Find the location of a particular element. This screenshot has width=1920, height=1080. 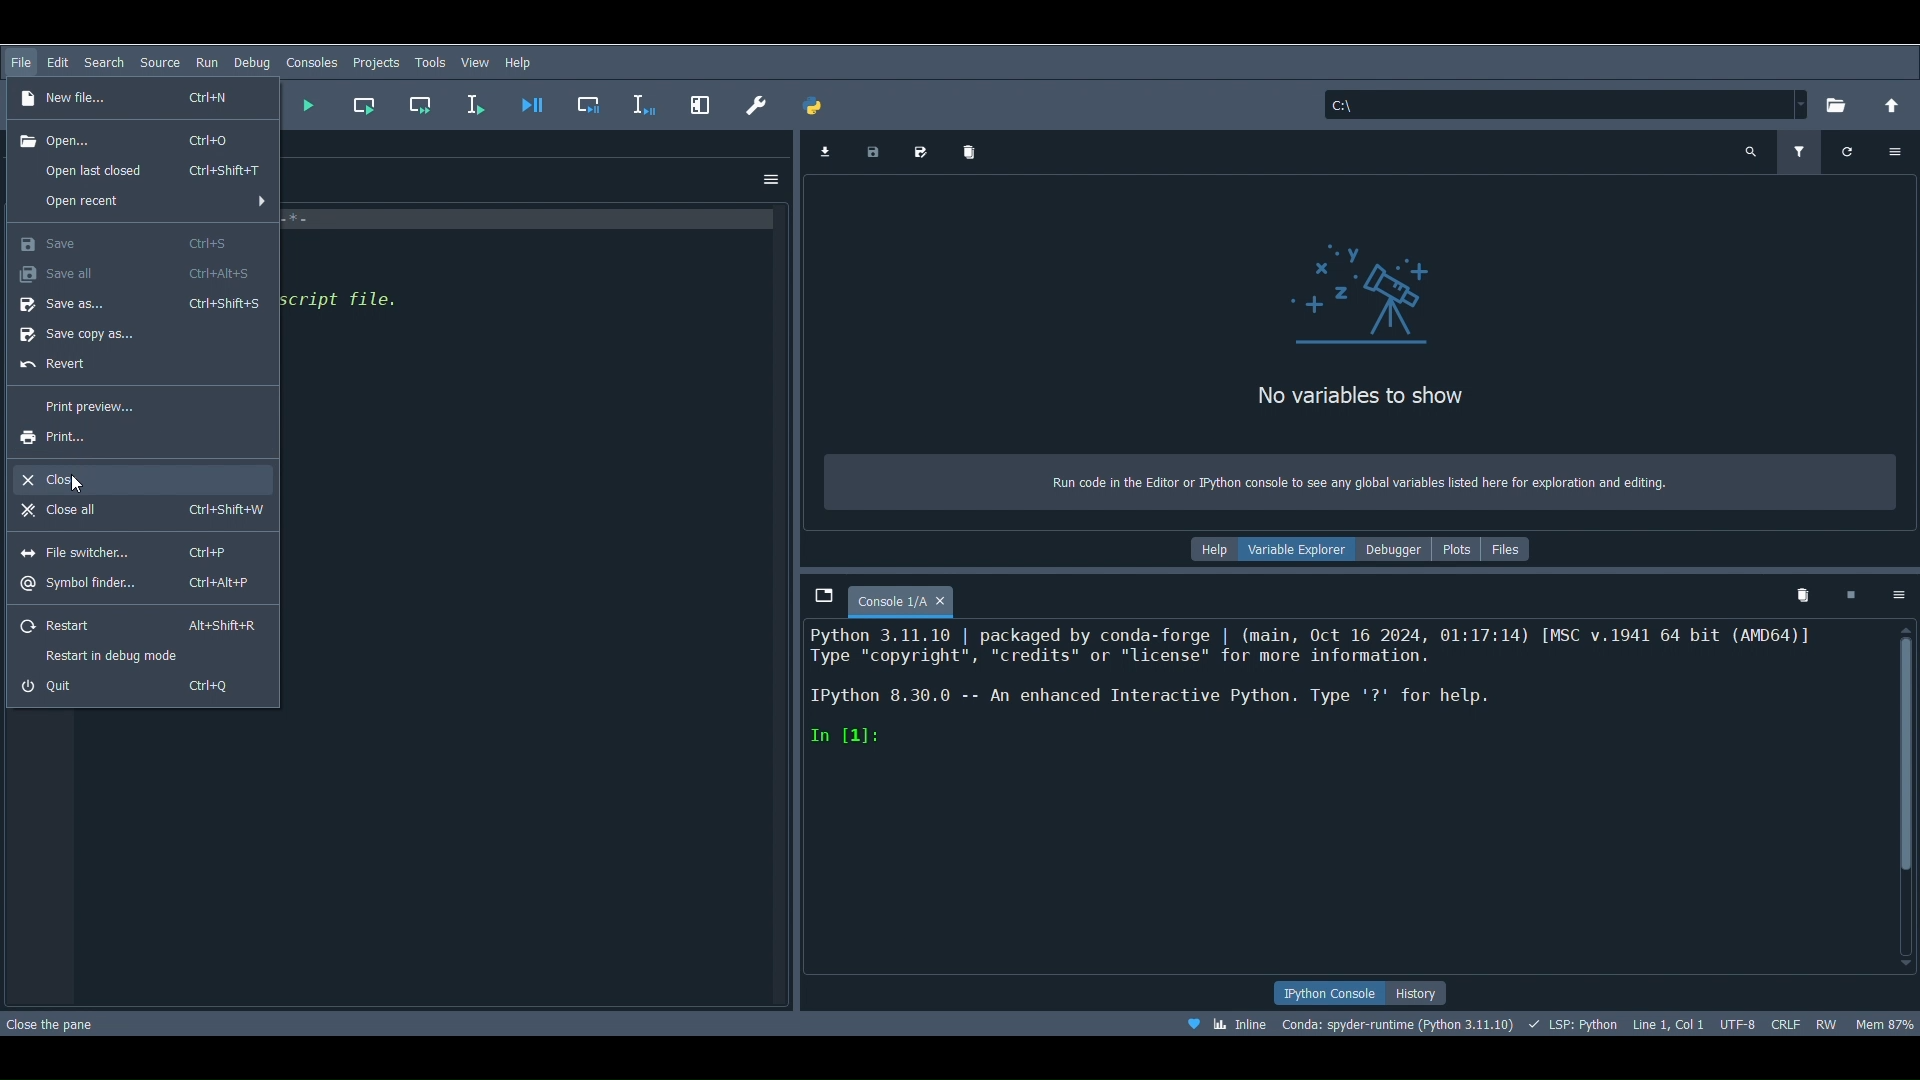

Remove all variables is located at coordinates (974, 149).